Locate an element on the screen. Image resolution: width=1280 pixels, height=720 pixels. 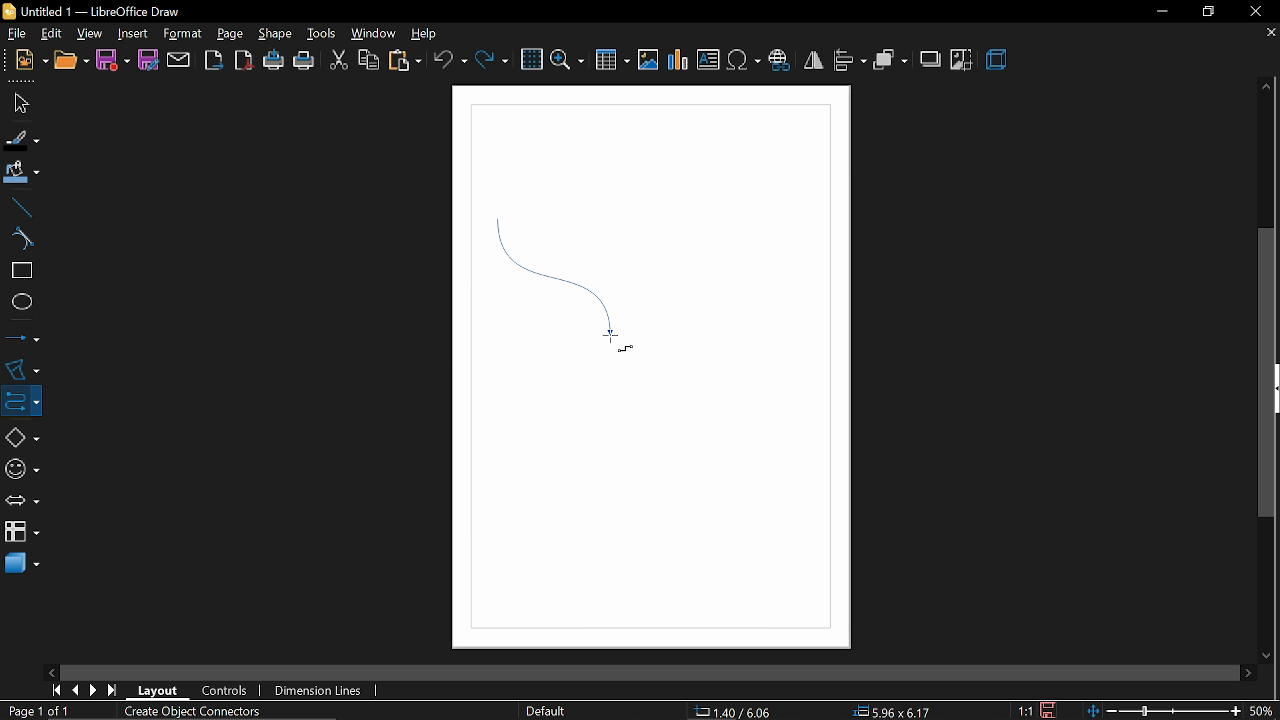
crop is located at coordinates (962, 60).